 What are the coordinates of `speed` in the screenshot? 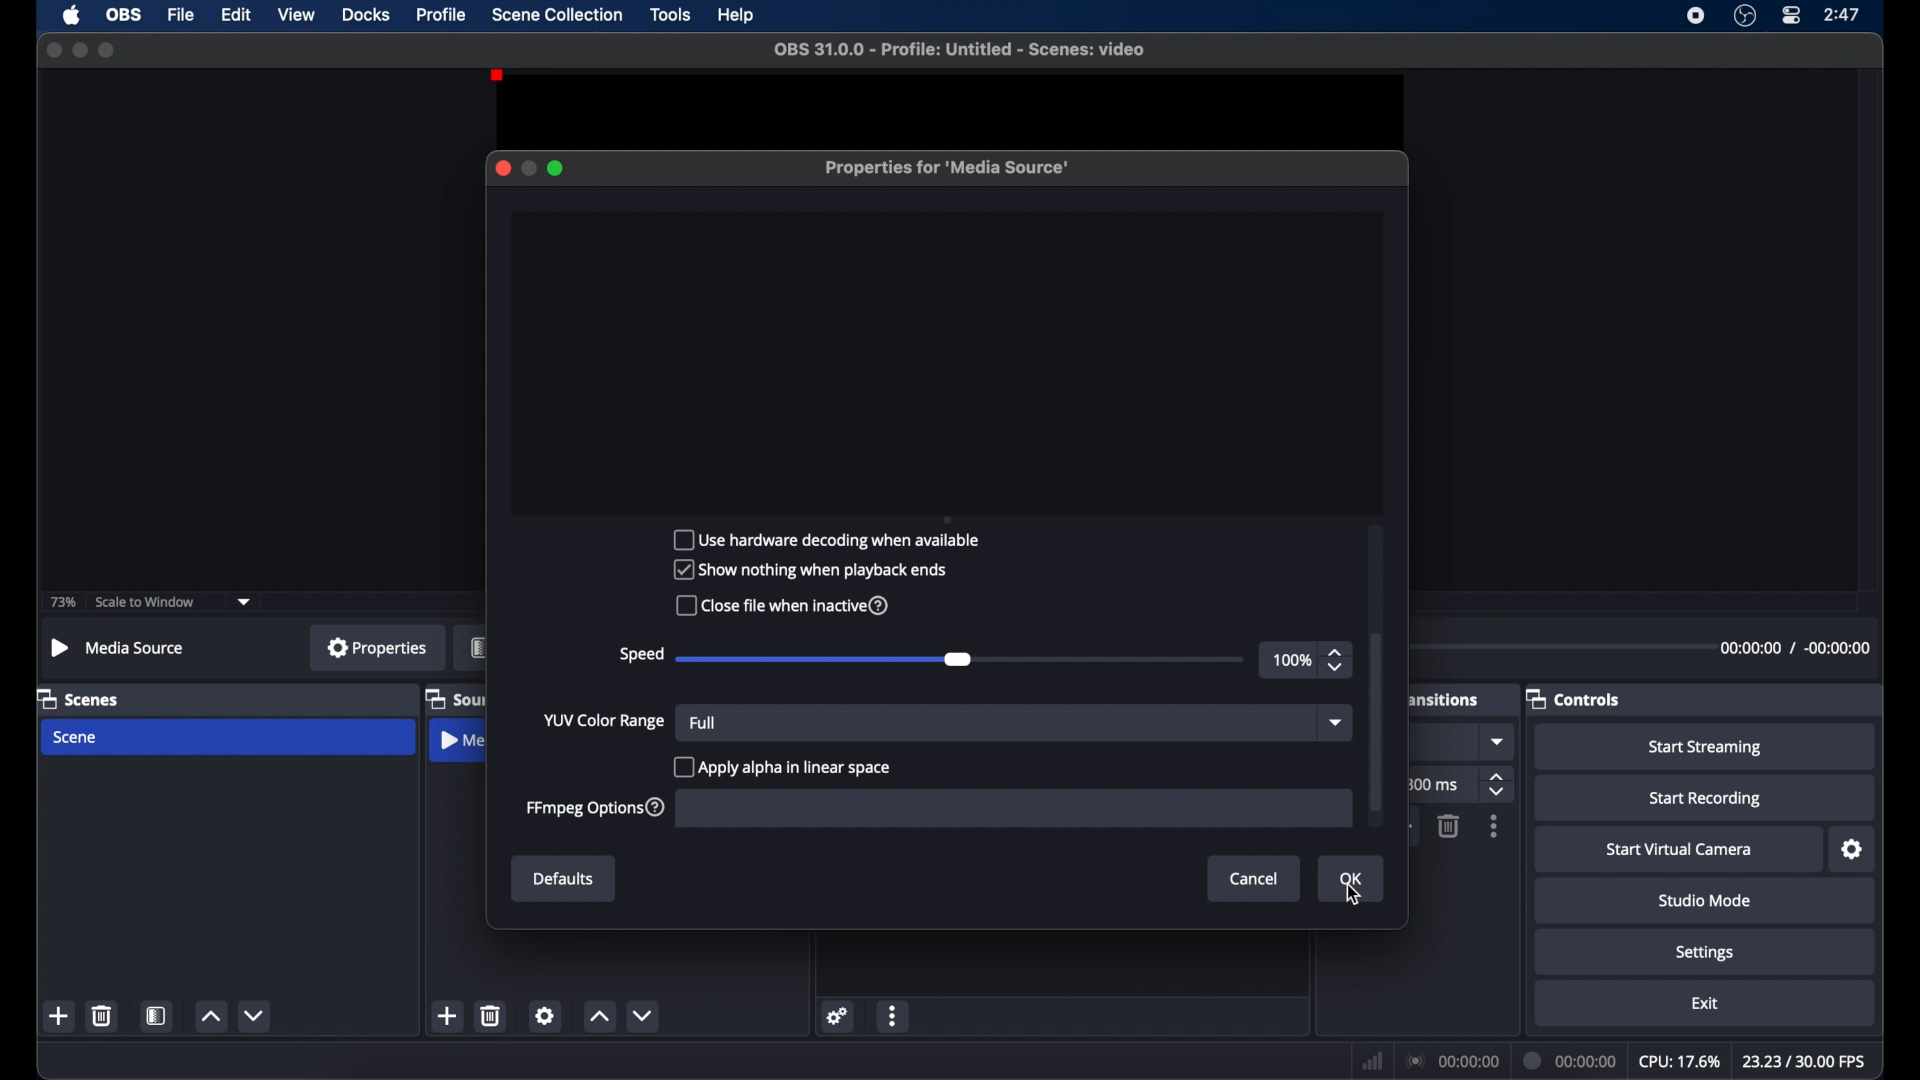 It's located at (641, 655).